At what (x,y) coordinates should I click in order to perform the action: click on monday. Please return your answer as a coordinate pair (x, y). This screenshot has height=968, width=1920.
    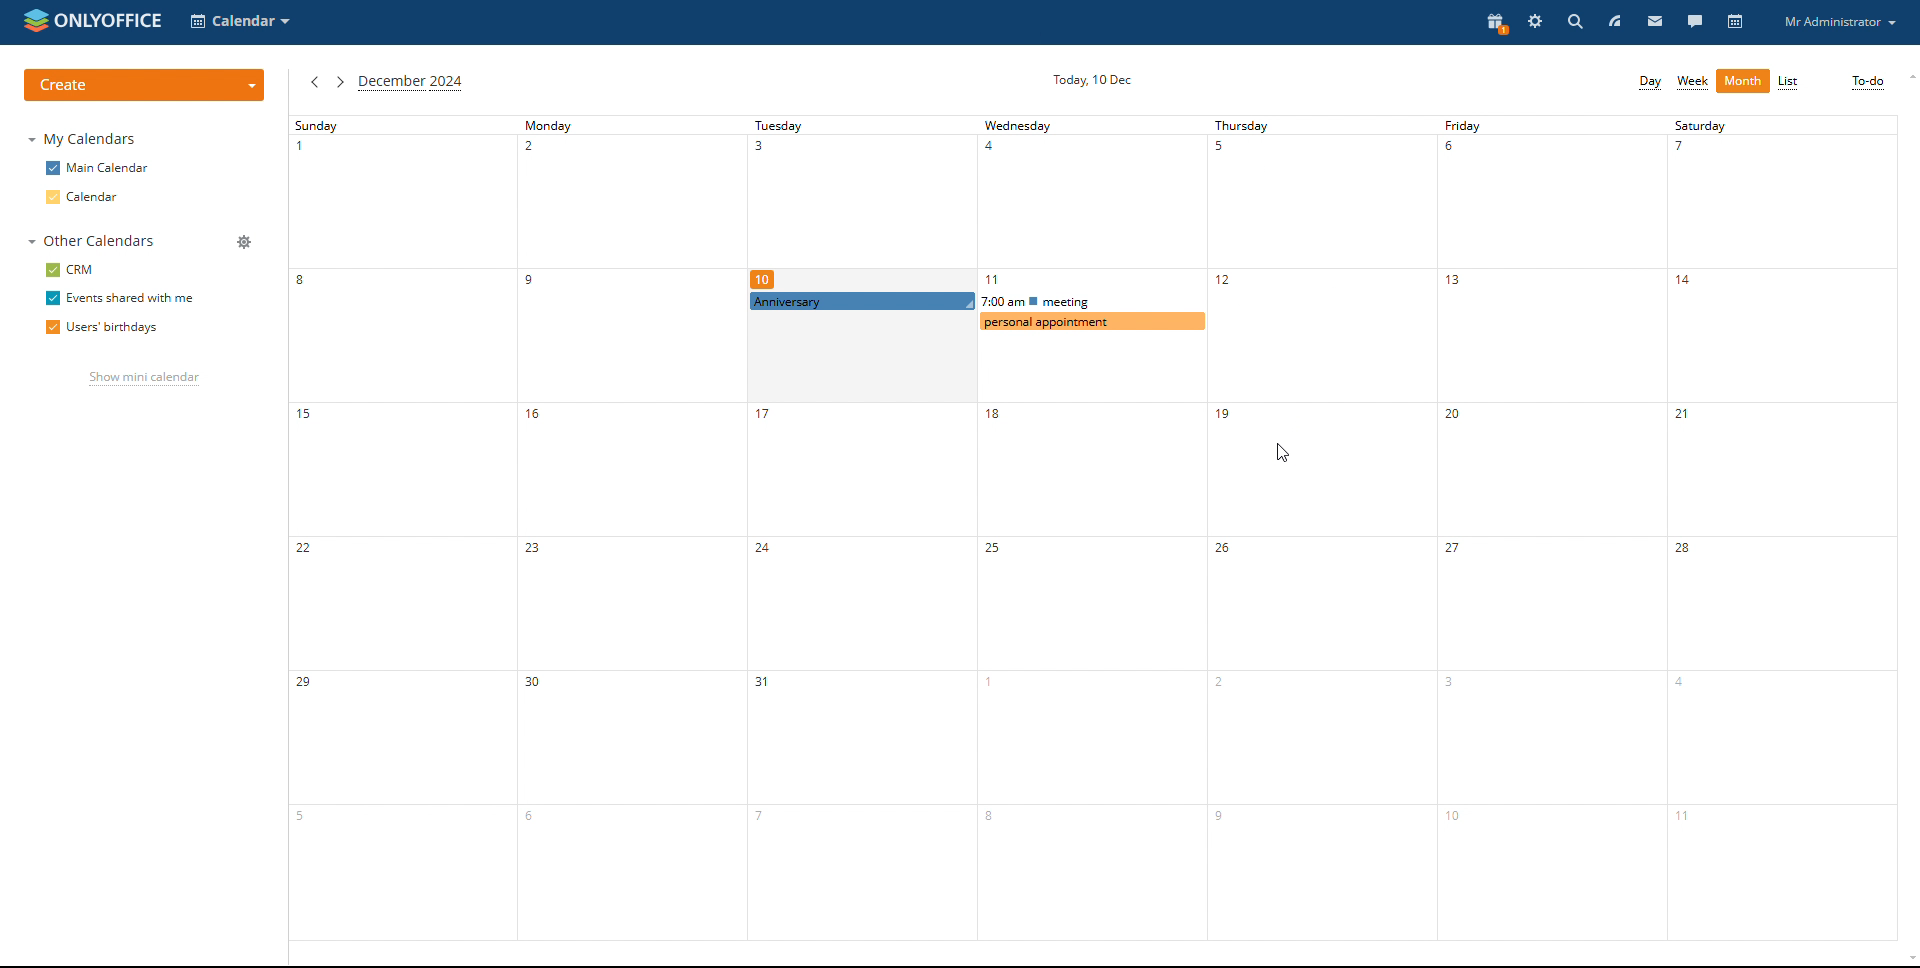
    Looking at the image, I should click on (631, 528).